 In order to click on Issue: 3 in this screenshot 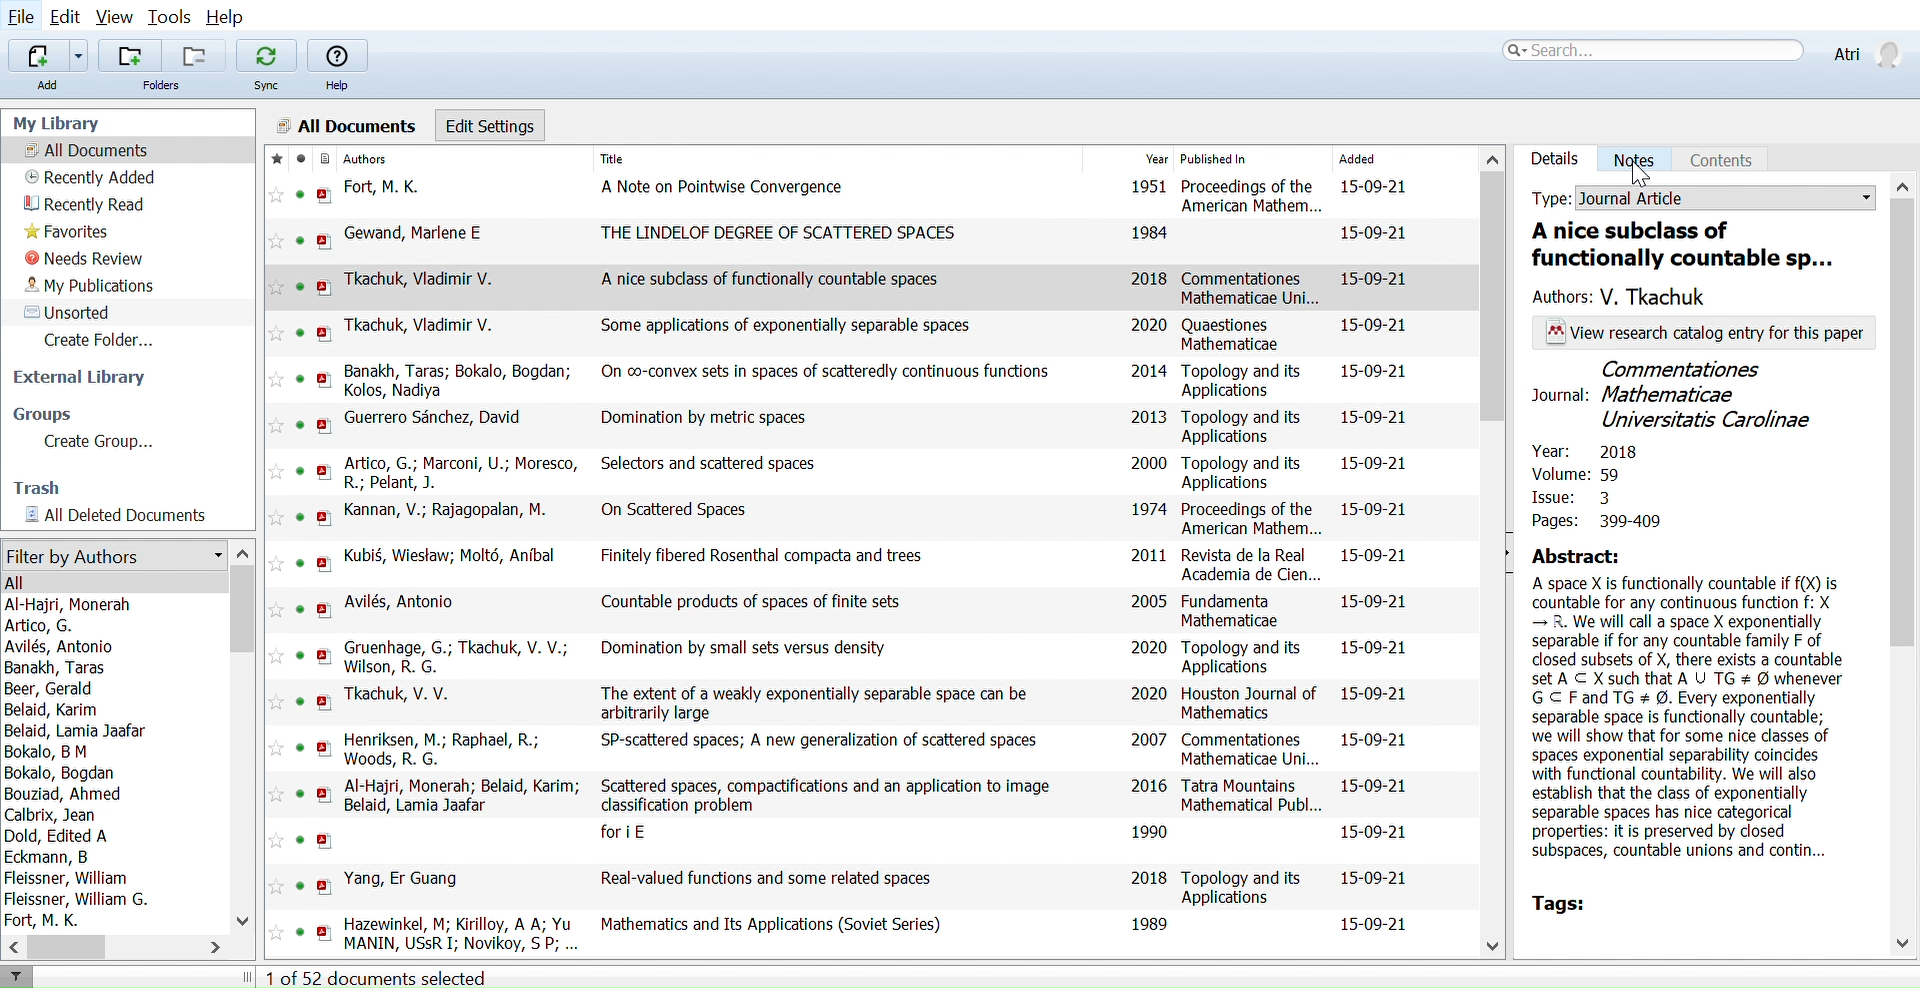, I will do `click(1576, 499)`.